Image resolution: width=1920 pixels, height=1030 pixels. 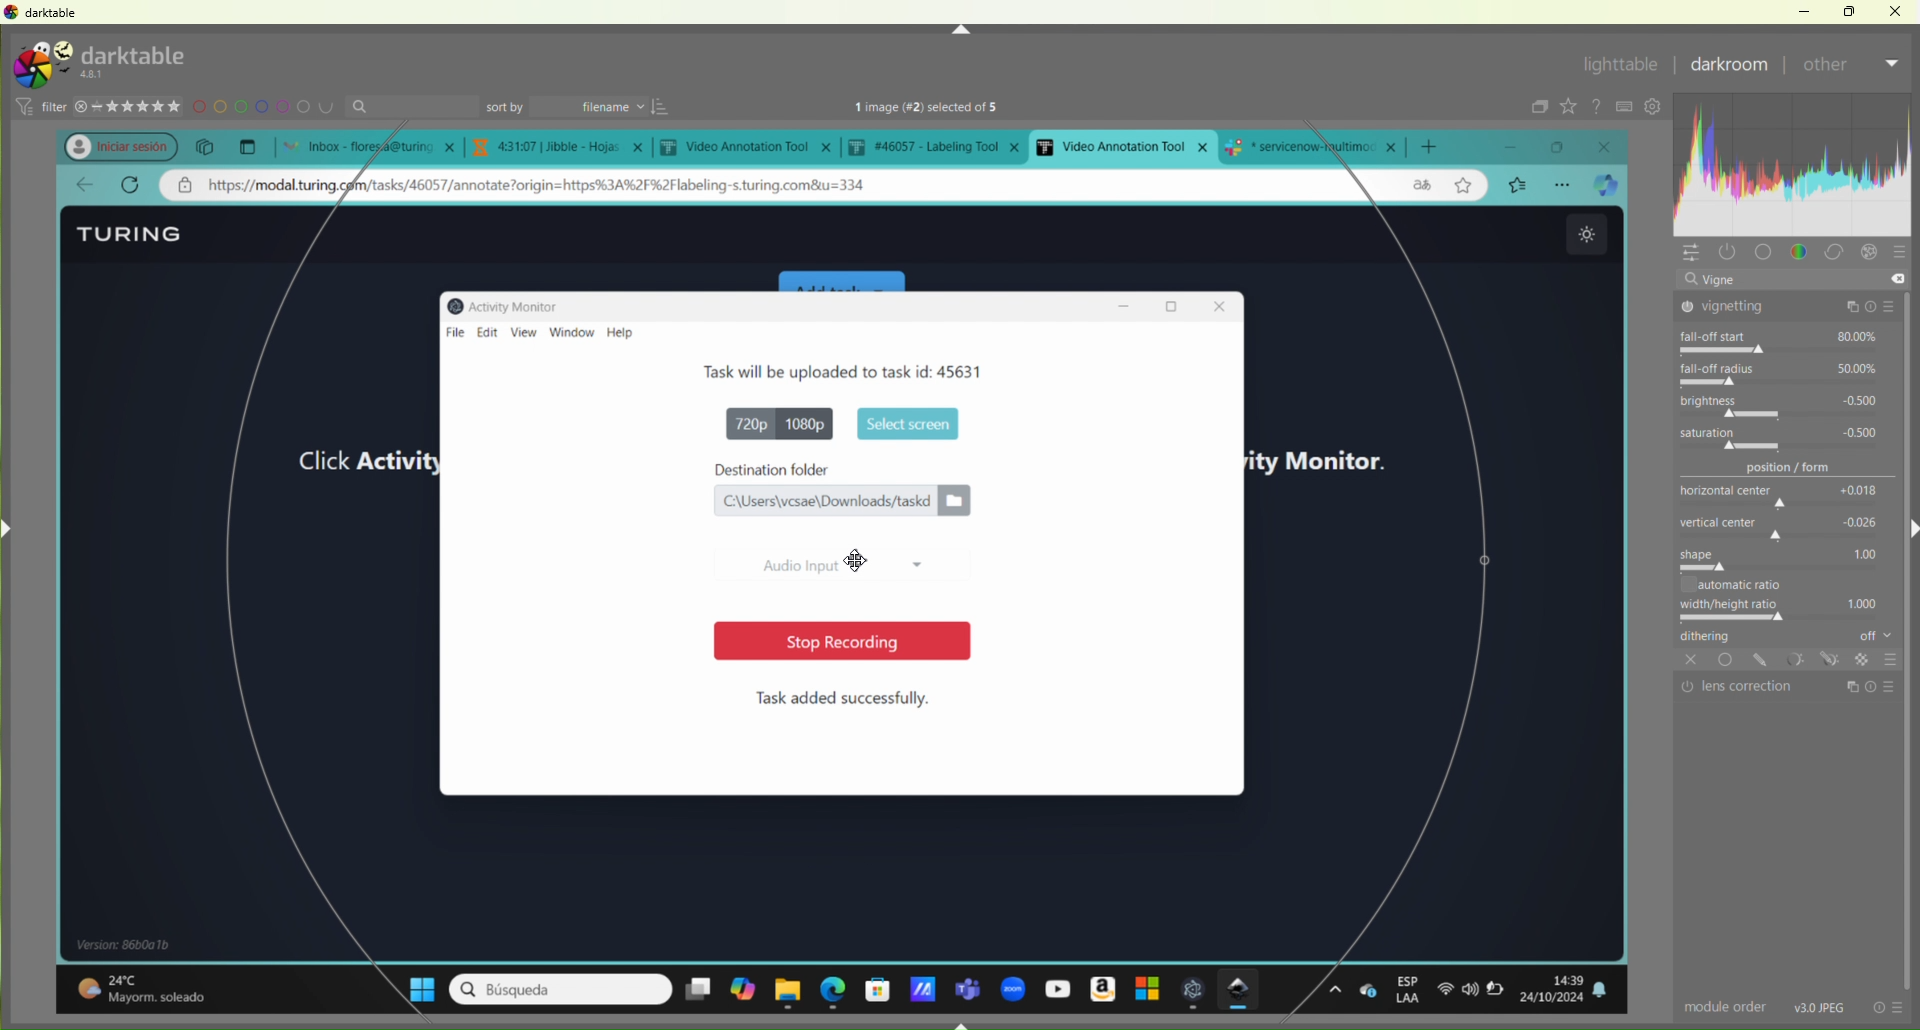 What do you see at coordinates (135, 233) in the screenshot?
I see `Turing` at bounding box center [135, 233].